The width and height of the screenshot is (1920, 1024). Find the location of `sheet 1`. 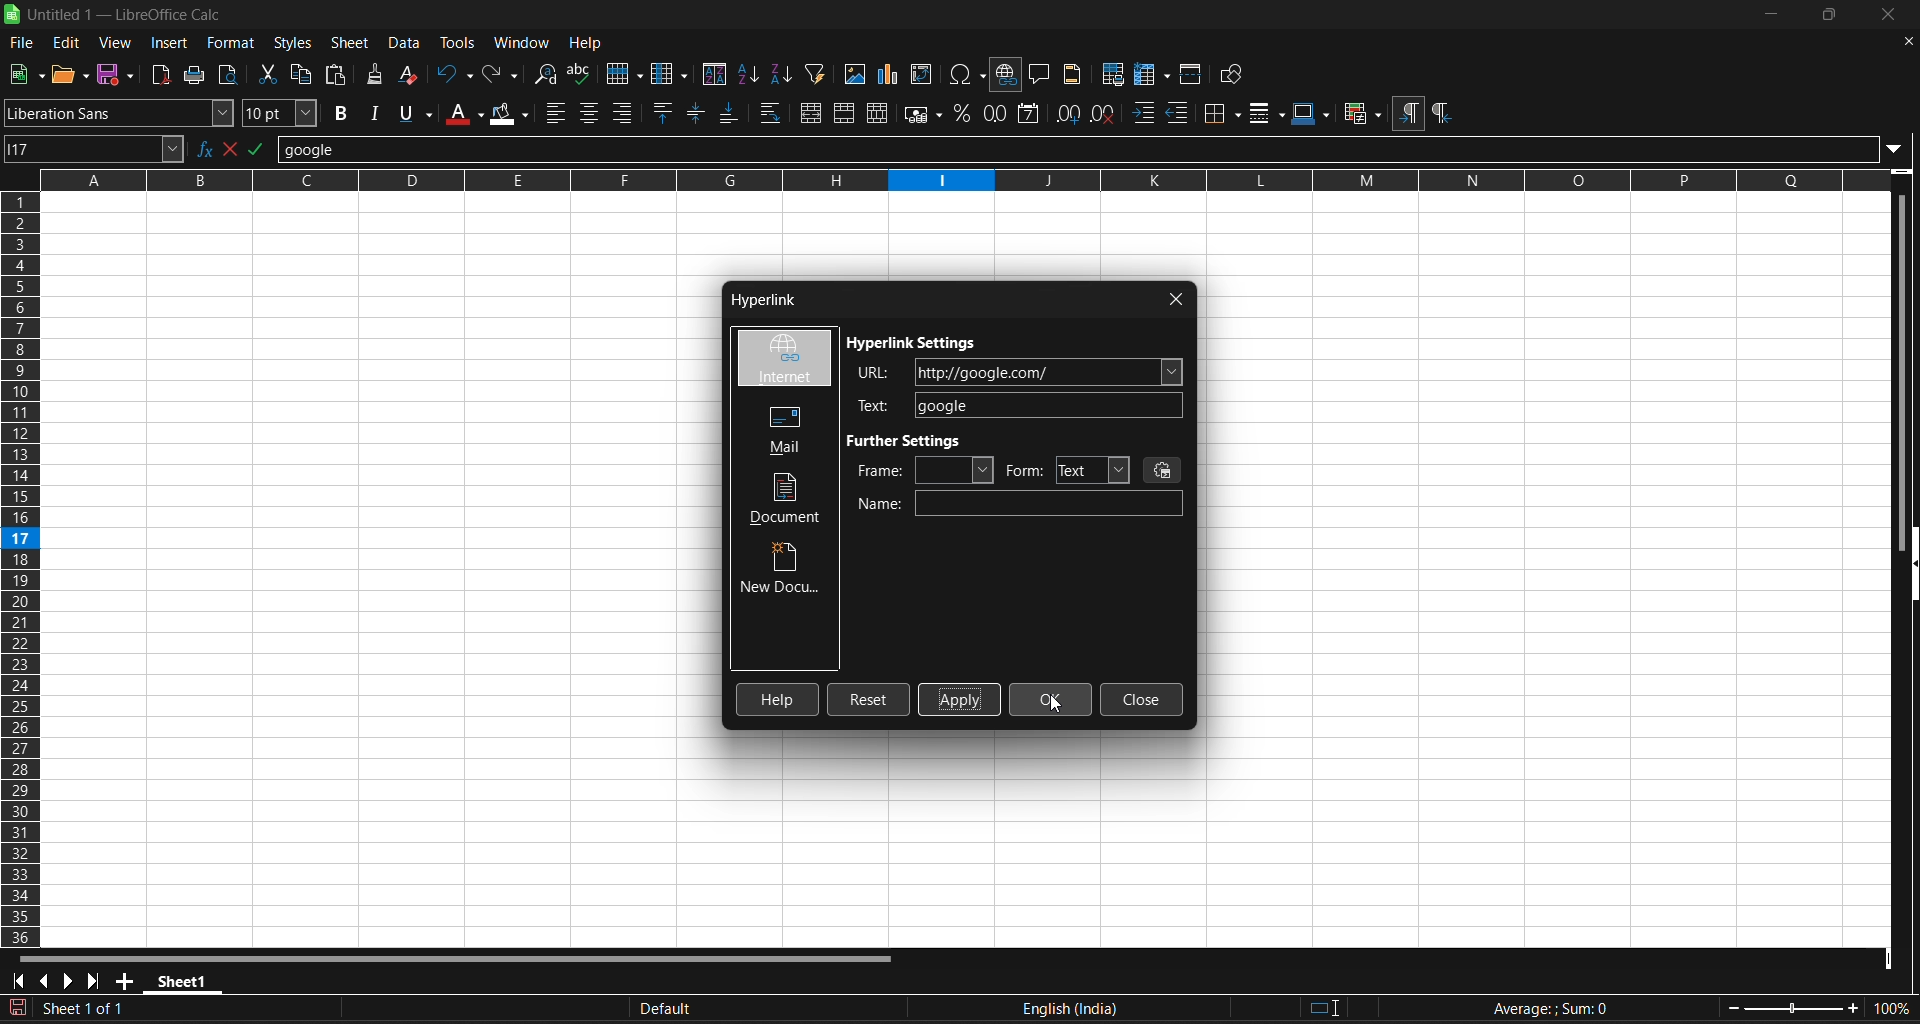

sheet 1 is located at coordinates (183, 980).